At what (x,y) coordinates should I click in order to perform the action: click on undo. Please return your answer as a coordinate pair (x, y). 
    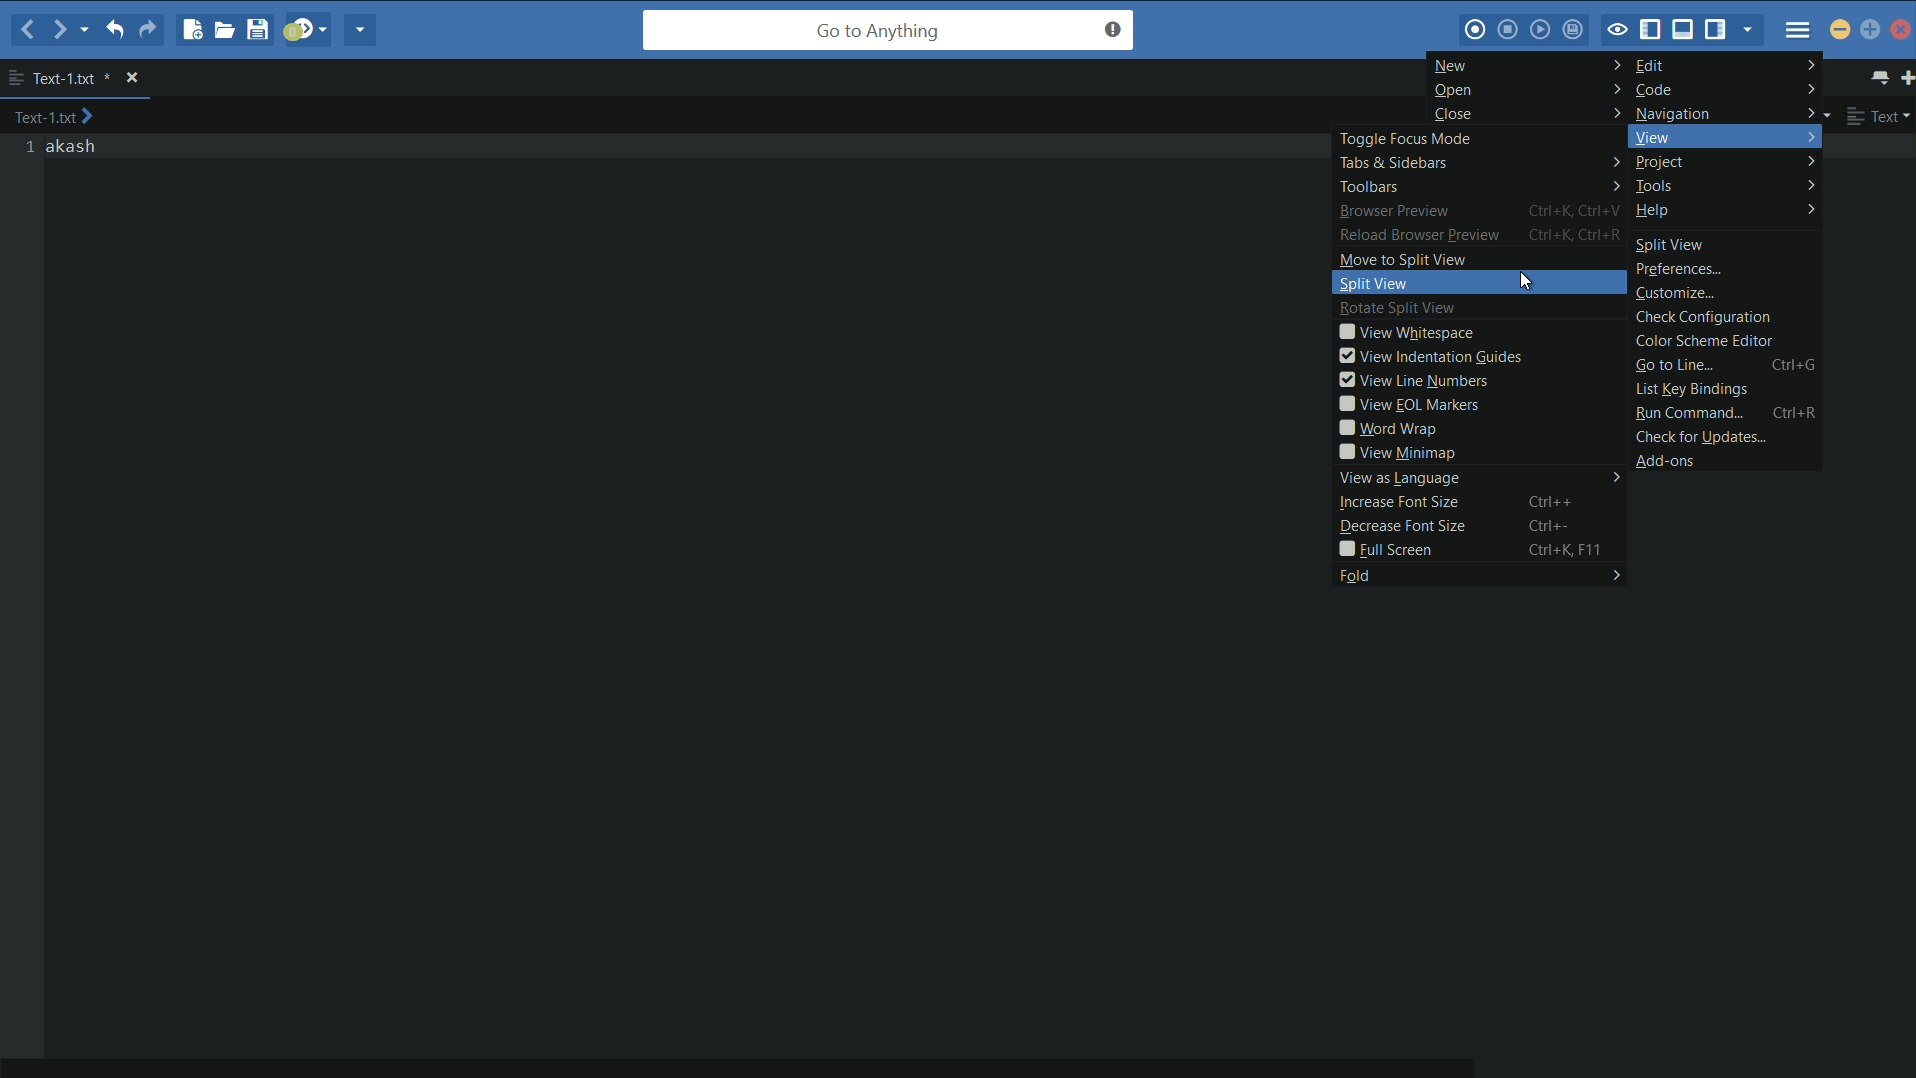
    Looking at the image, I should click on (113, 28).